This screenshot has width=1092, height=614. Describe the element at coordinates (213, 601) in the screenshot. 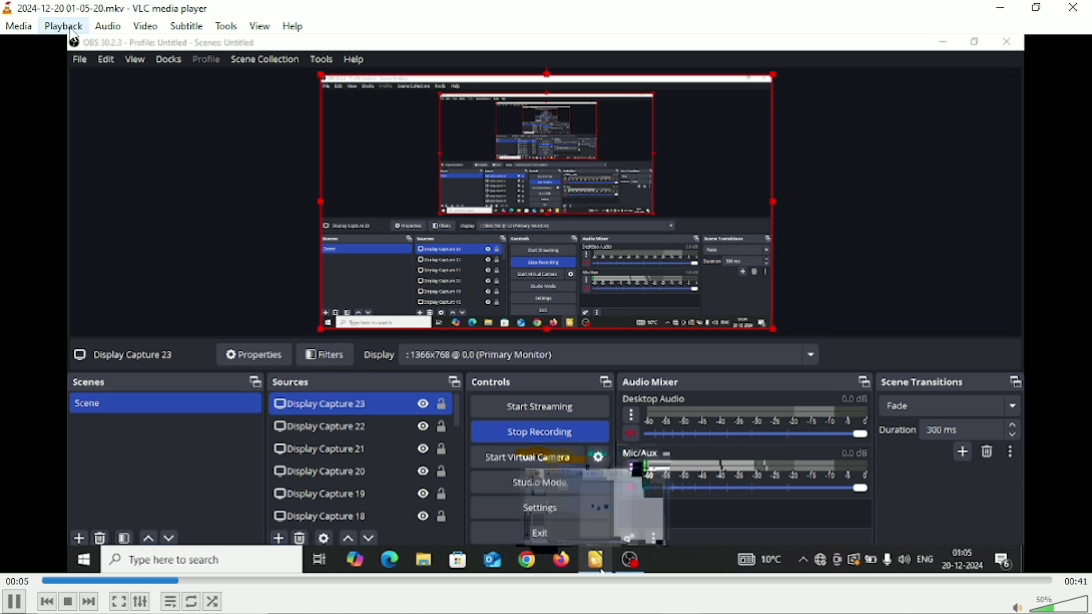

I see `Random` at that location.